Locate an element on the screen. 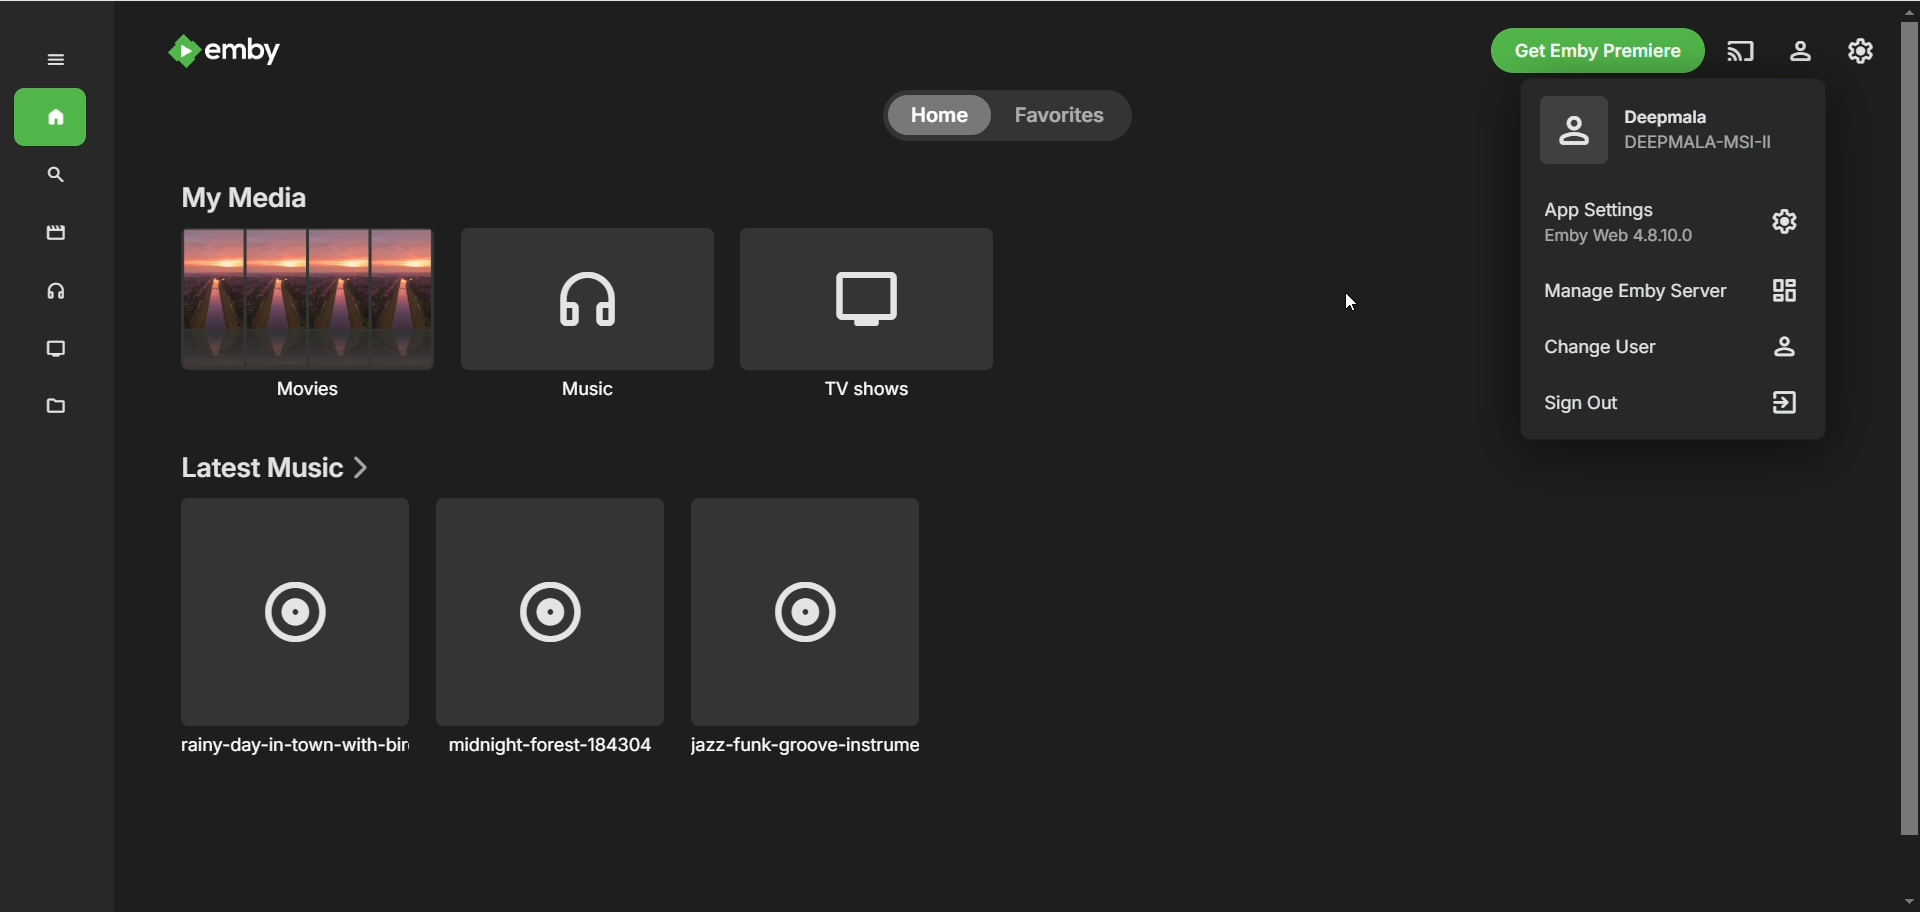  get emby premiere is located at coordinates (1598, 48).